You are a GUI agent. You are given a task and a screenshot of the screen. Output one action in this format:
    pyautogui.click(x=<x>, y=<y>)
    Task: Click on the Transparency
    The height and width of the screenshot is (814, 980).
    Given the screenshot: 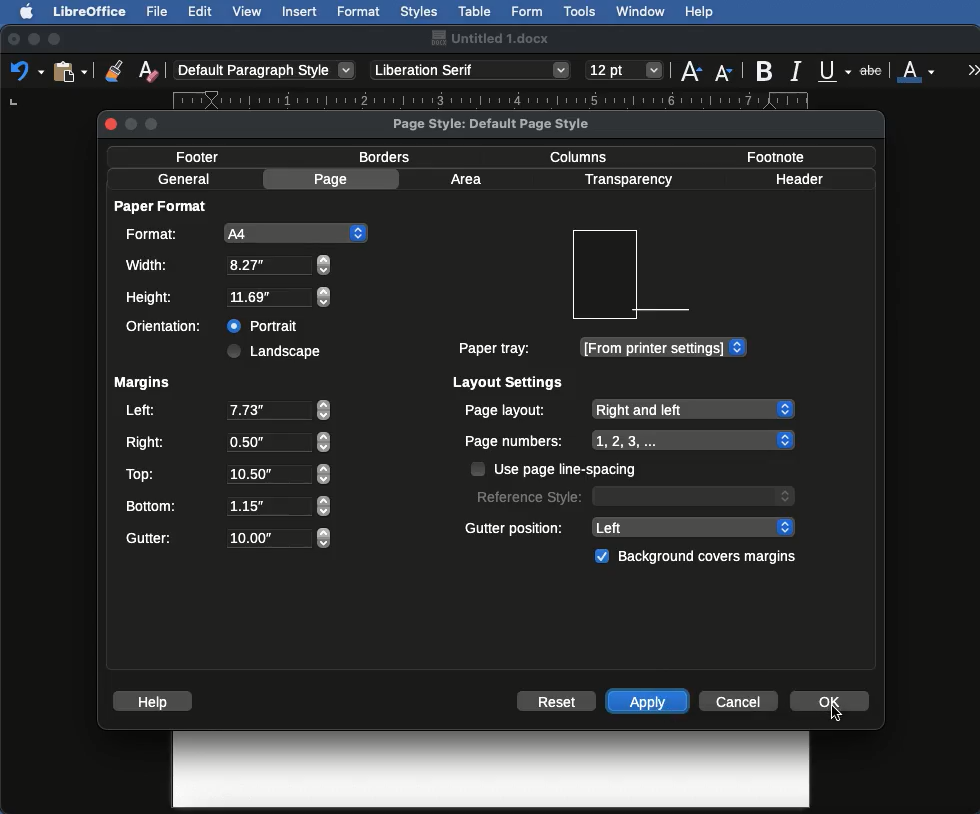 What is the action you would take?
    pyautogui.click(x=627, y=180)
    